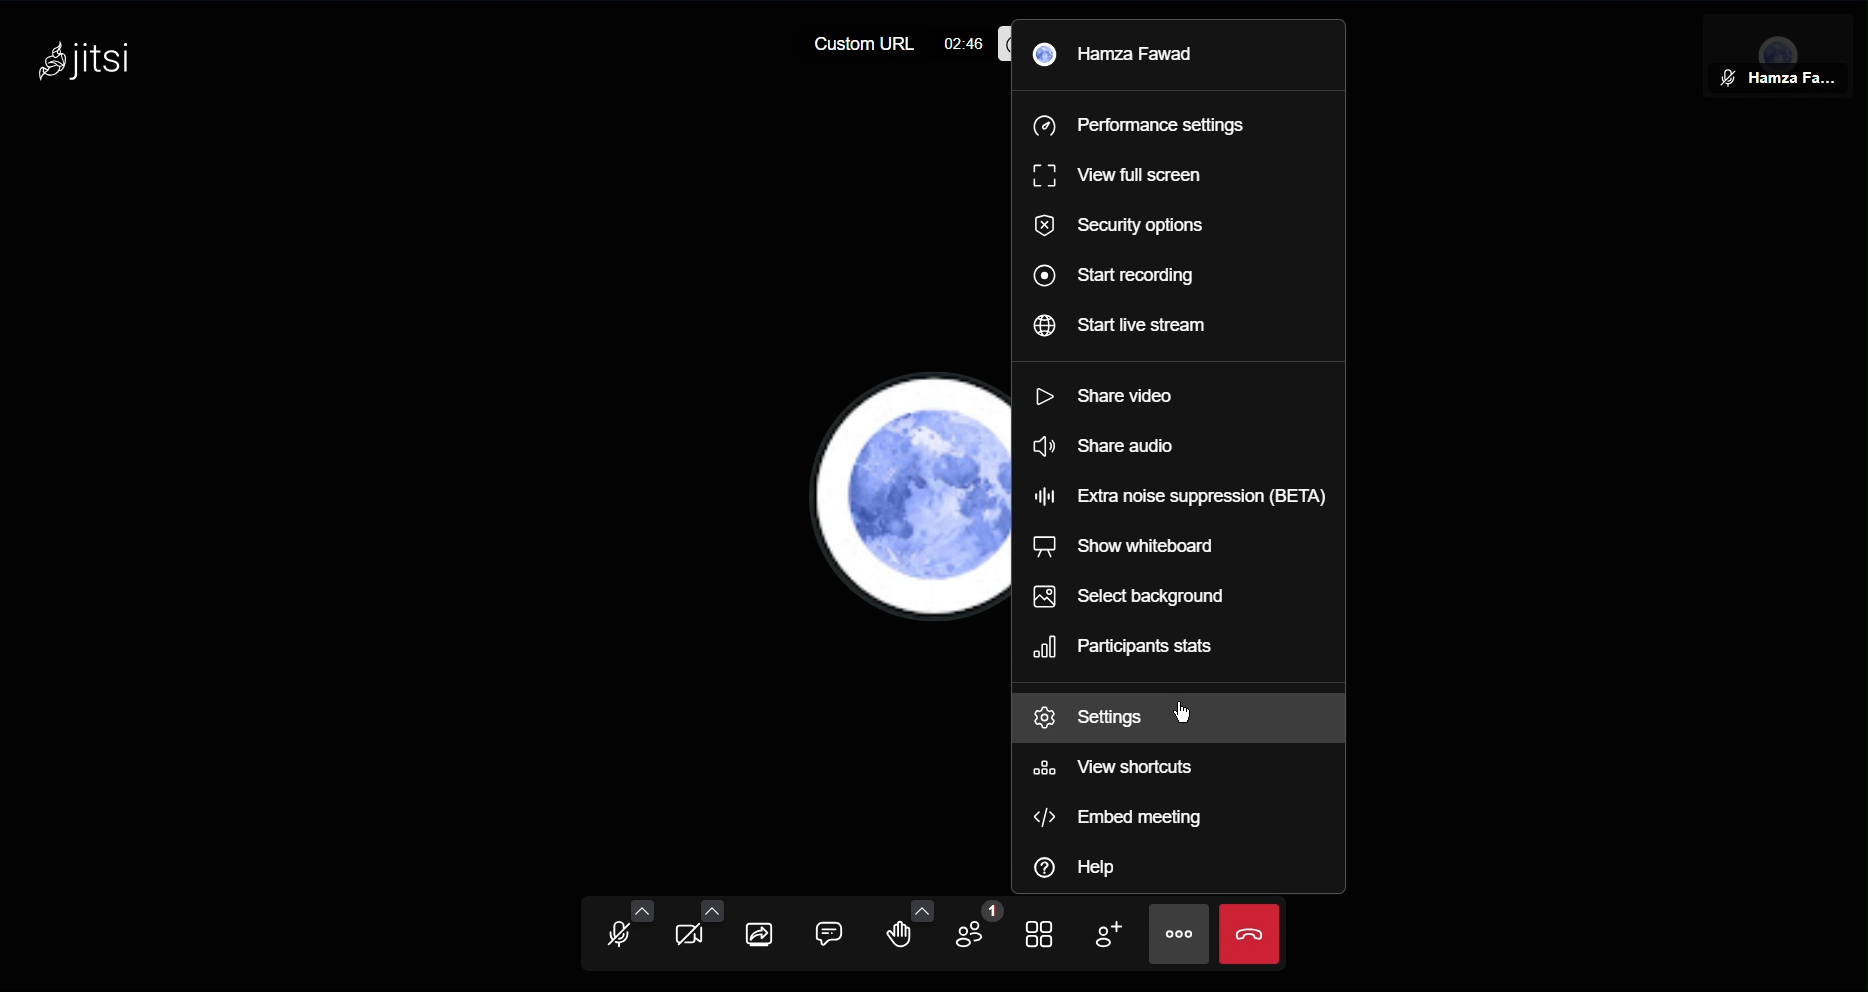 This screenshot has height=992, width=1868. What do you see at coordinates (909, 933) in the screenshot?
I see `Raise Hand` at bounding box center [909, 933].